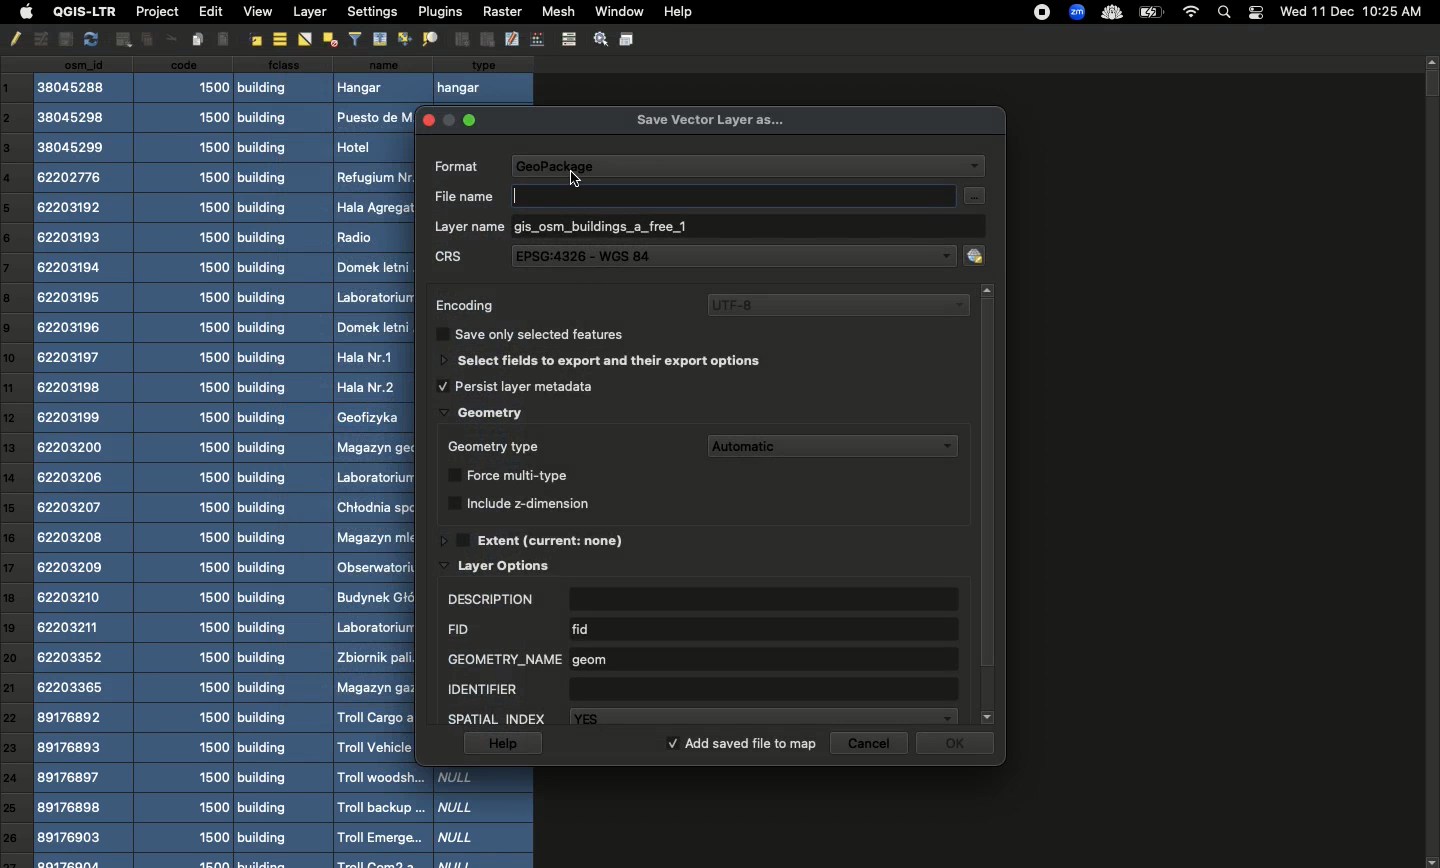 This screenshot has height=868, width=1440. What do you see at coordinates (167, 39) in the screenshot?
I see `` at bounding box center [167, 39].